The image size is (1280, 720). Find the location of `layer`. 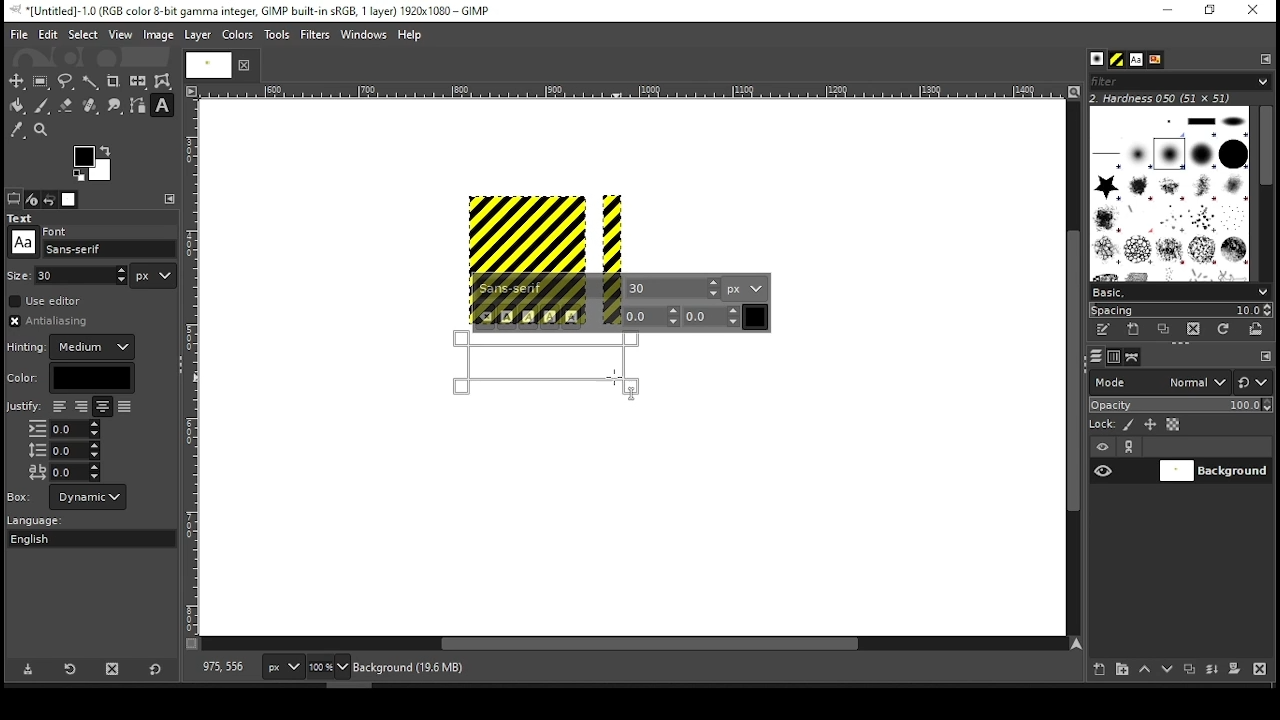

layer is located at coordinates (196, 35).